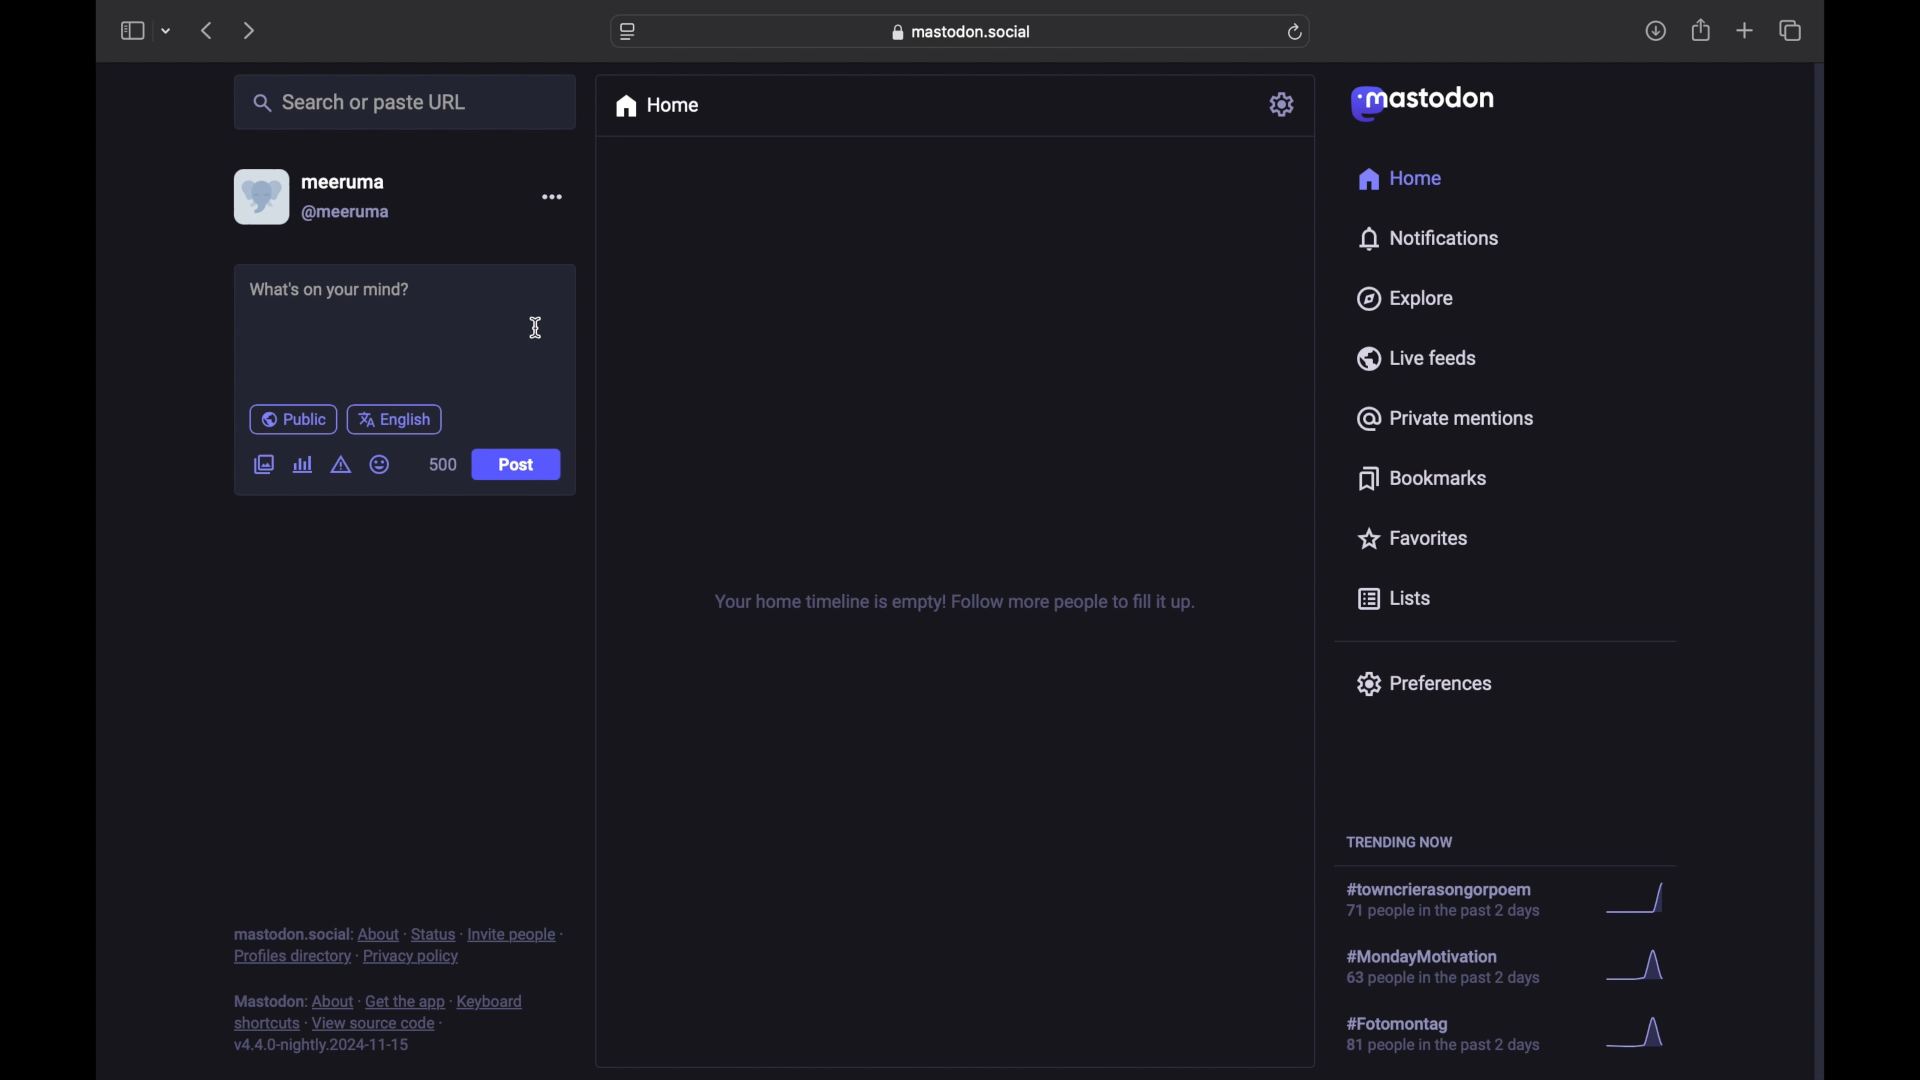 Image resolution: width=1920 pixels, height=1080 pixels. Describe the element at coordinates (248, 32) in the screenshot. I see `next` at that location.